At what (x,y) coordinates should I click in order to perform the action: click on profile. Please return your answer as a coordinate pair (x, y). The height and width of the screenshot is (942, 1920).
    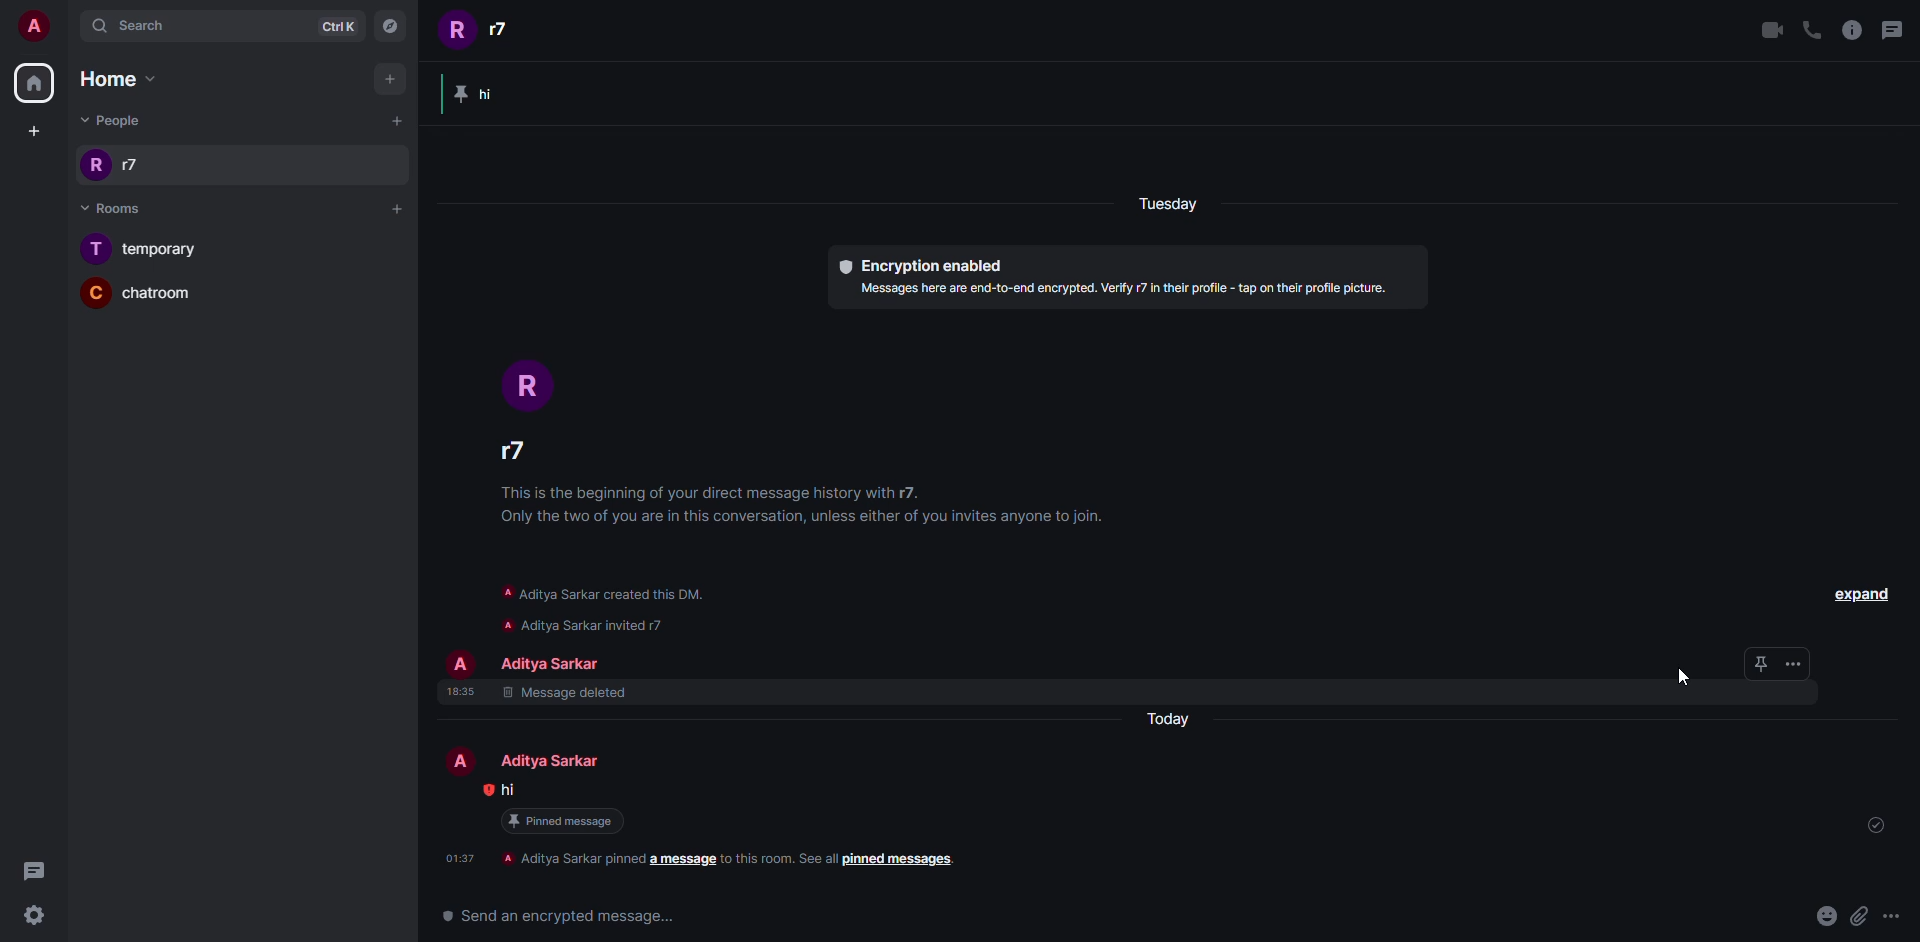
    Looking at the image, I should click on (458, 661).